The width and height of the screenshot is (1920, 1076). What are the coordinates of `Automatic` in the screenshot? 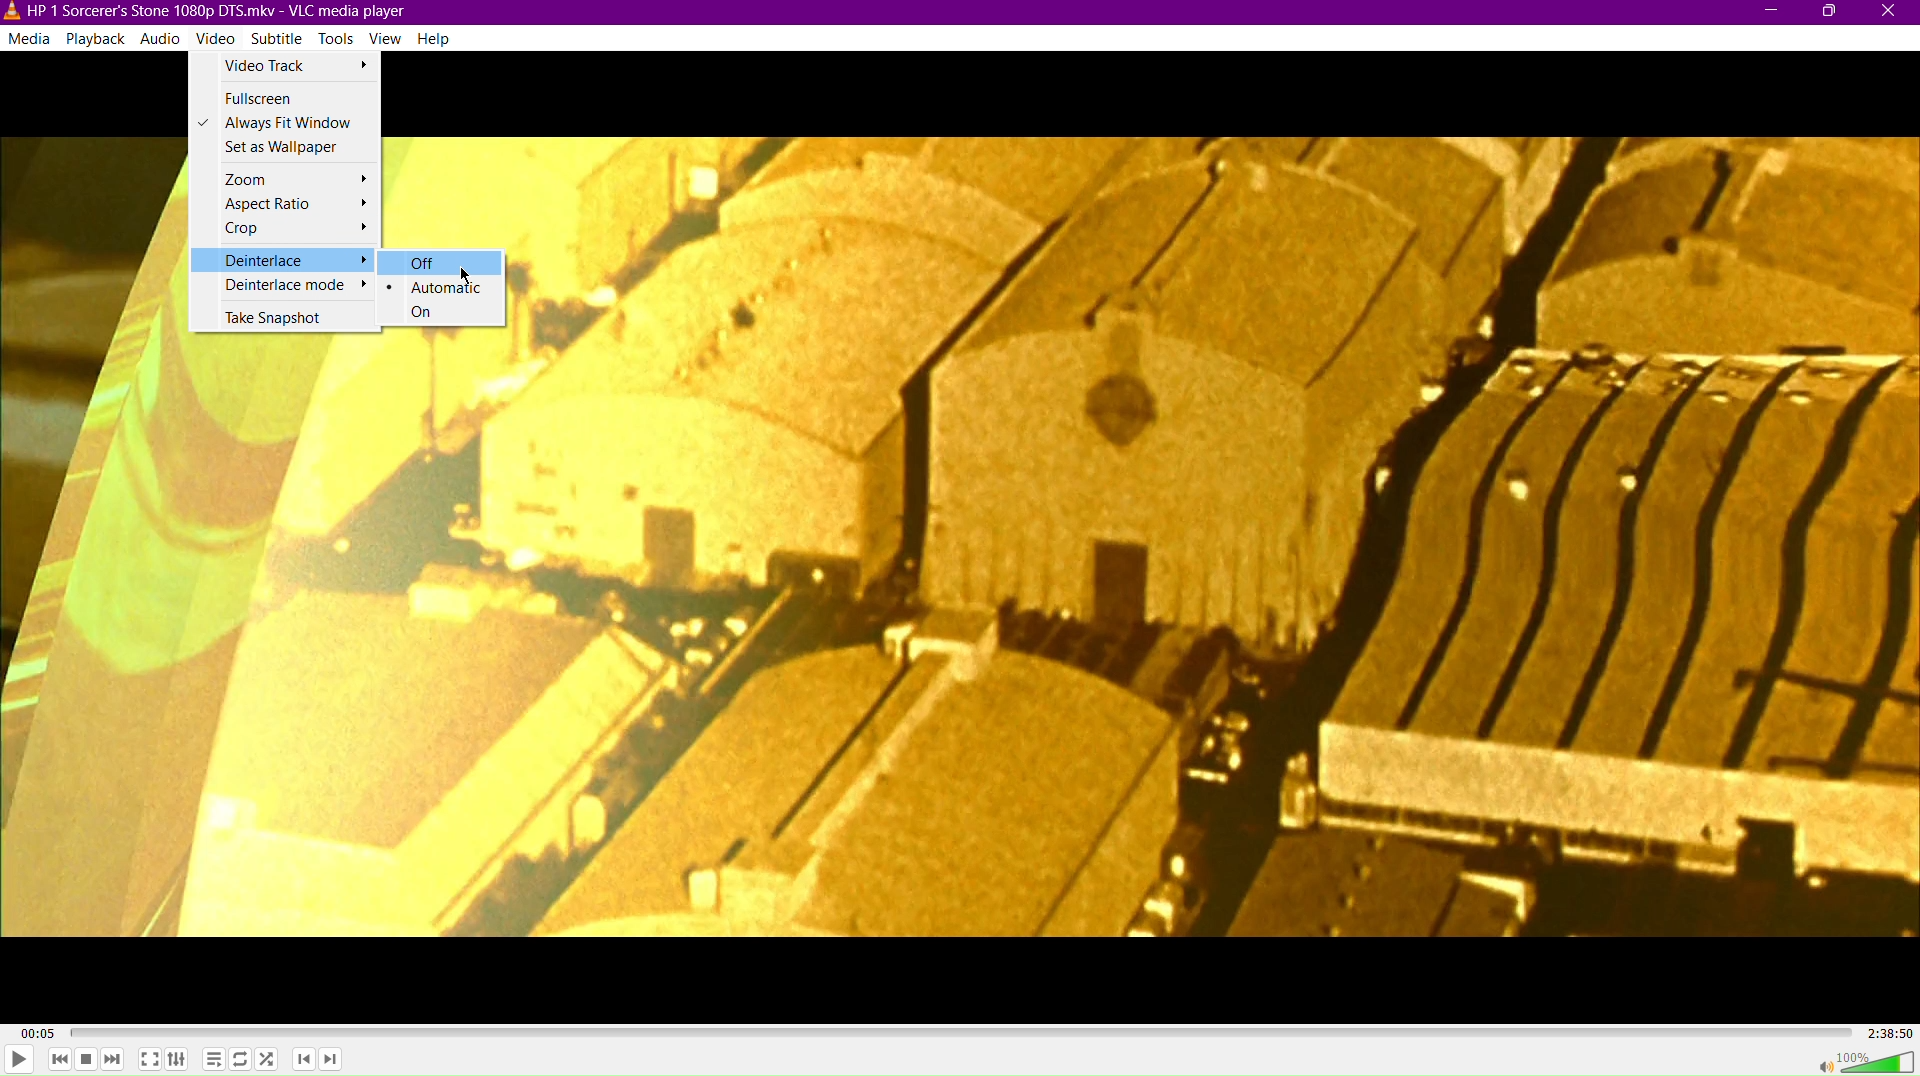 It's located at (442, 286).